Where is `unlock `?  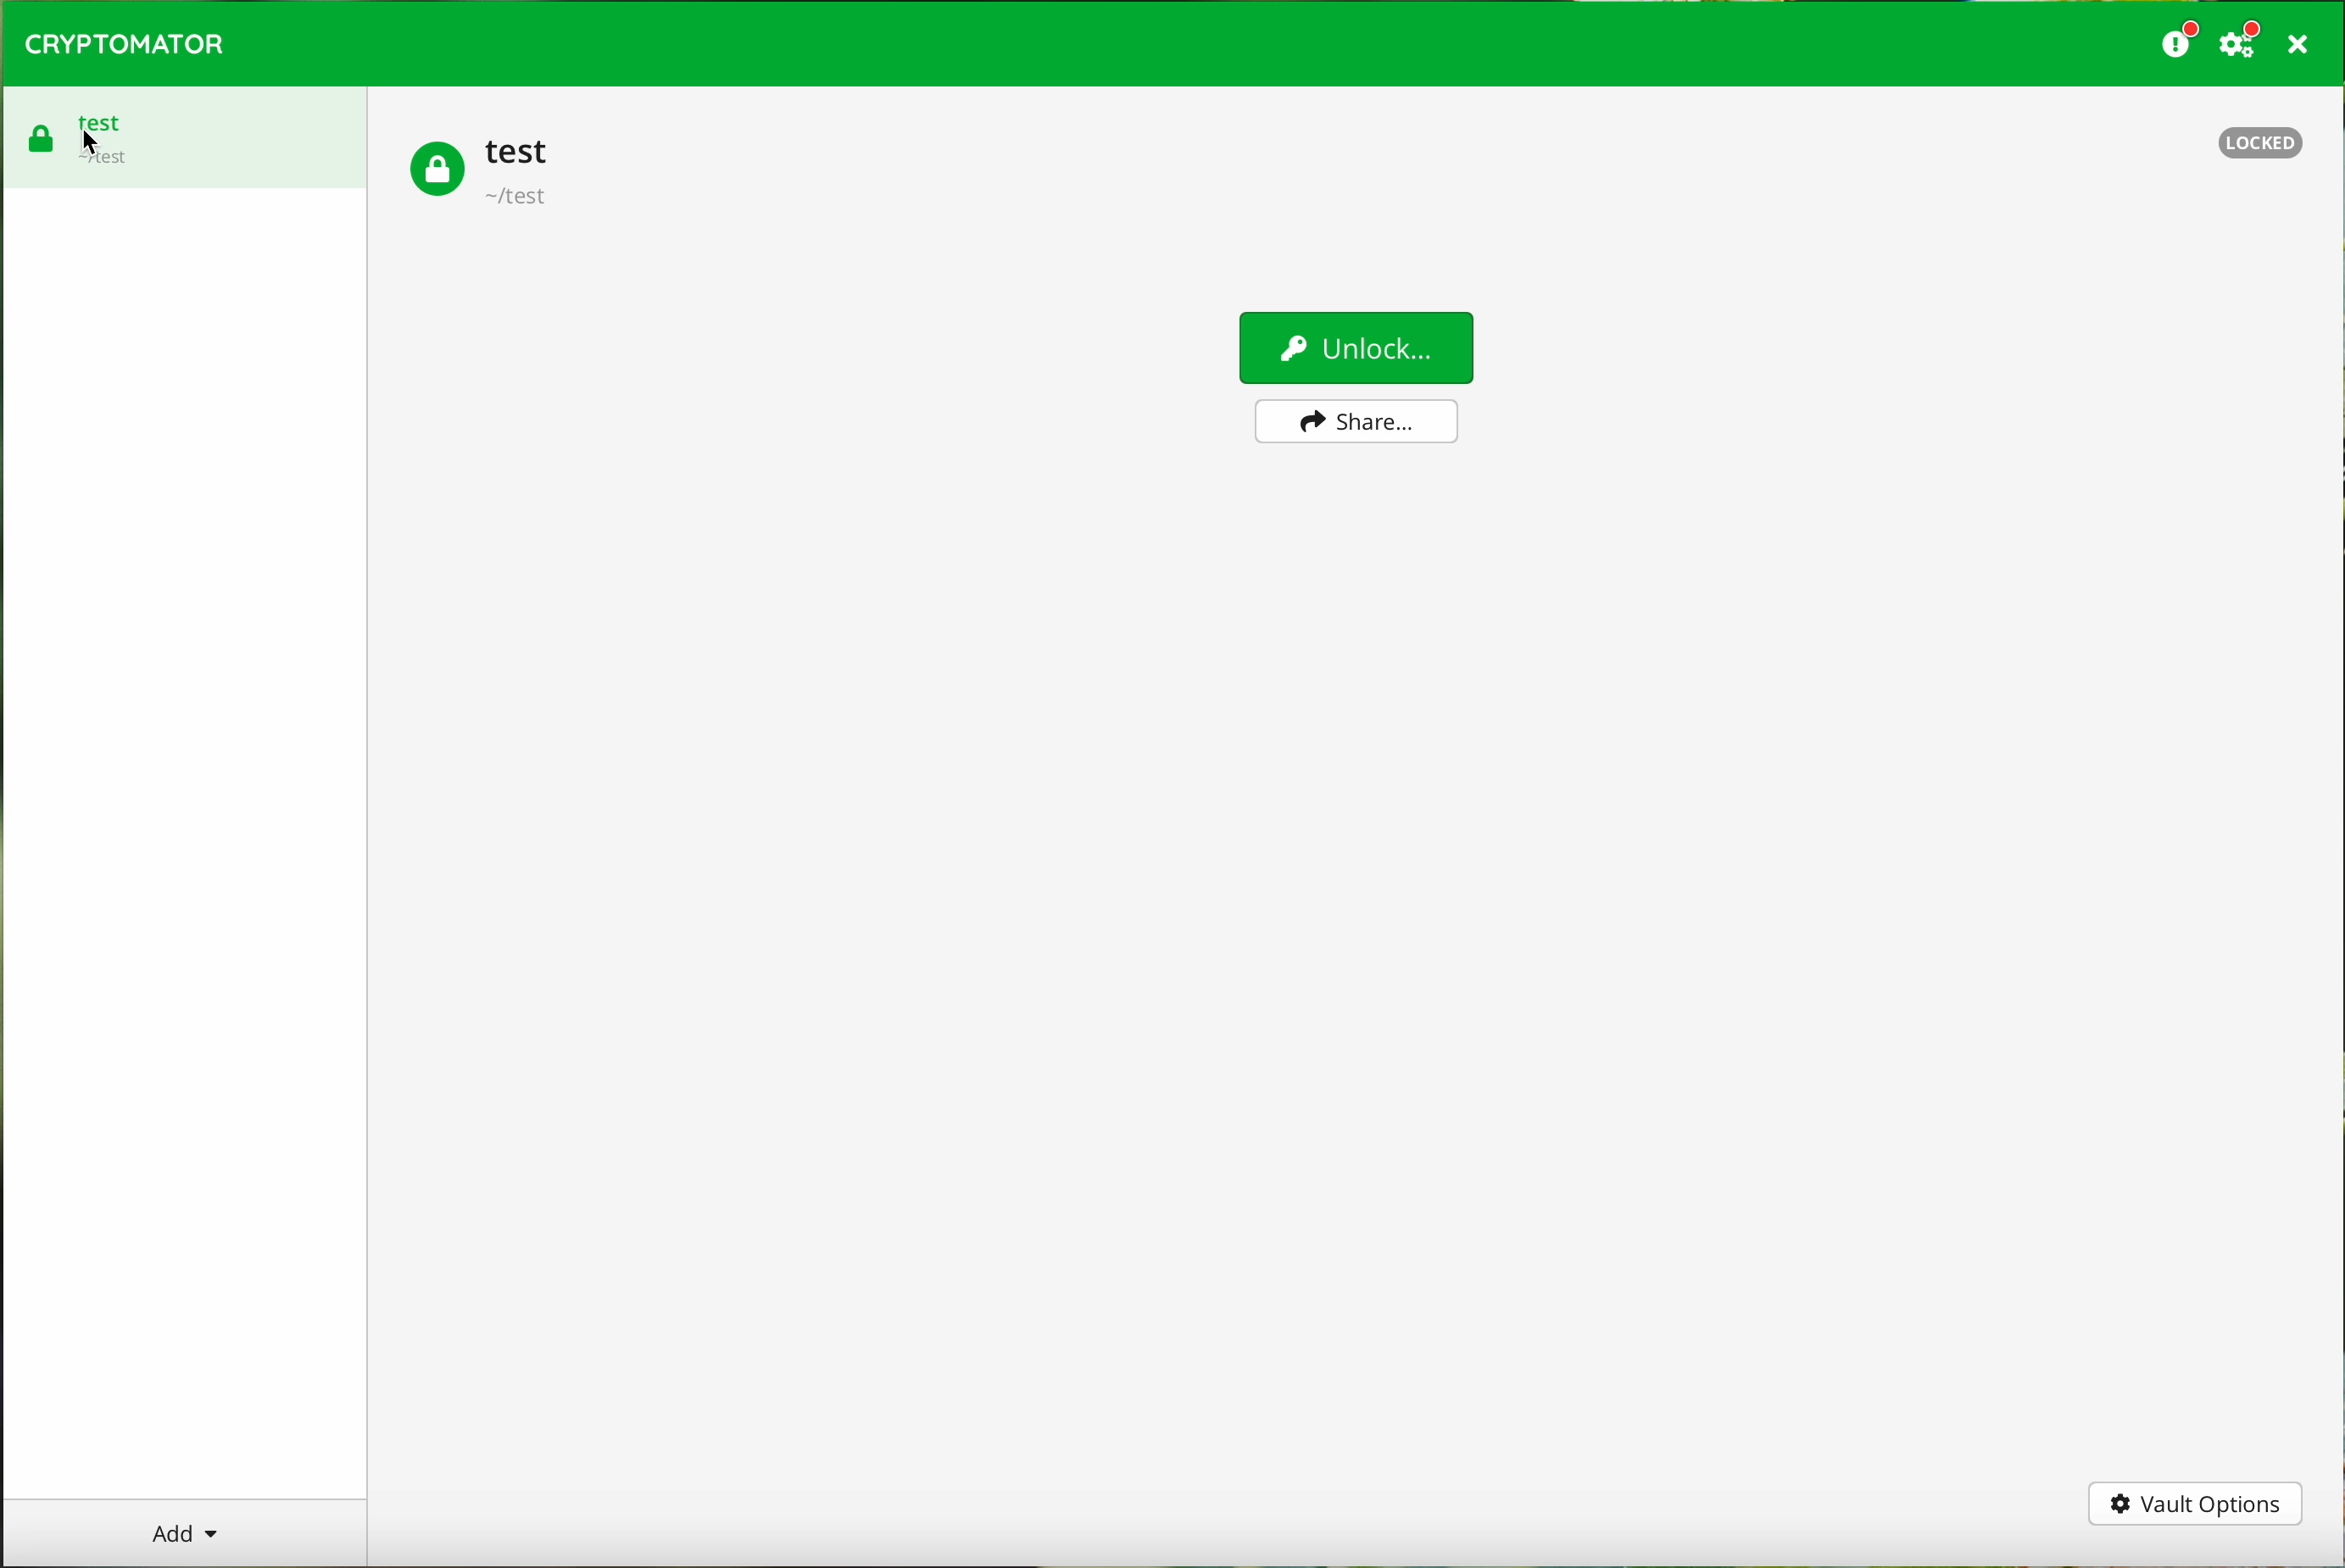 unlock  is located at coordinates (1356, 351).